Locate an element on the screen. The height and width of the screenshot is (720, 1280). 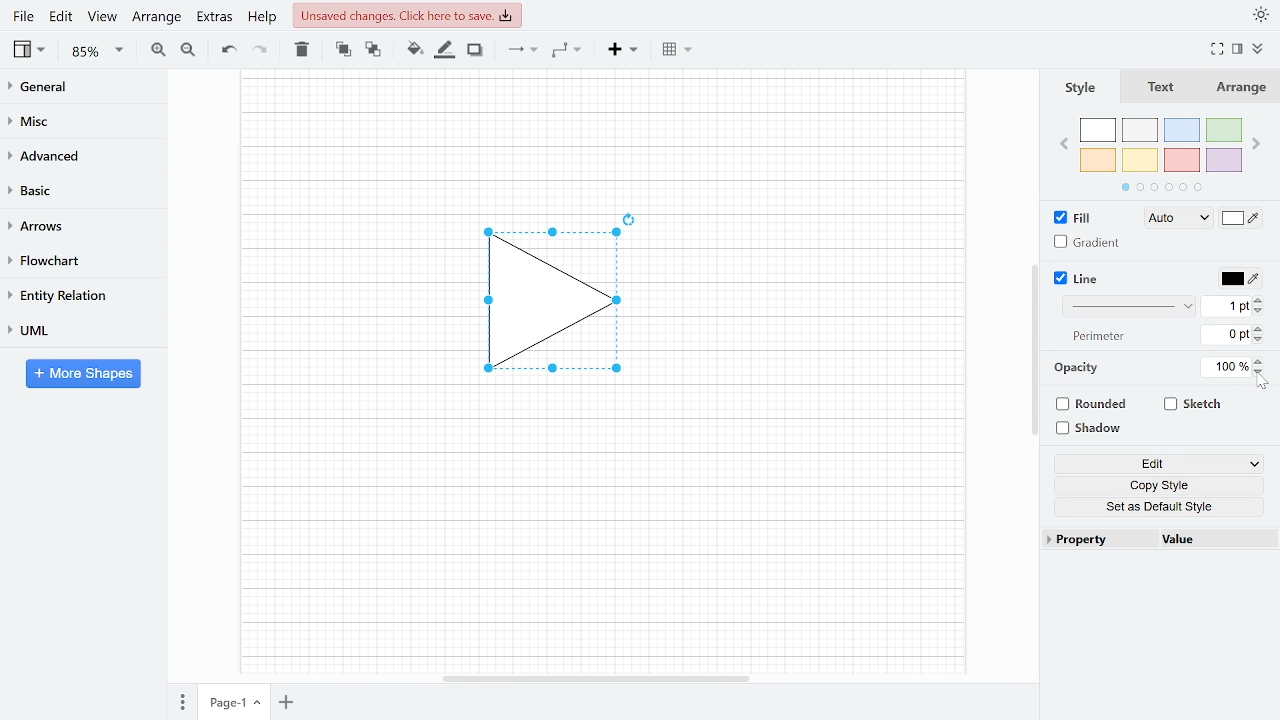
Extras is located at coordinates (212, 16).